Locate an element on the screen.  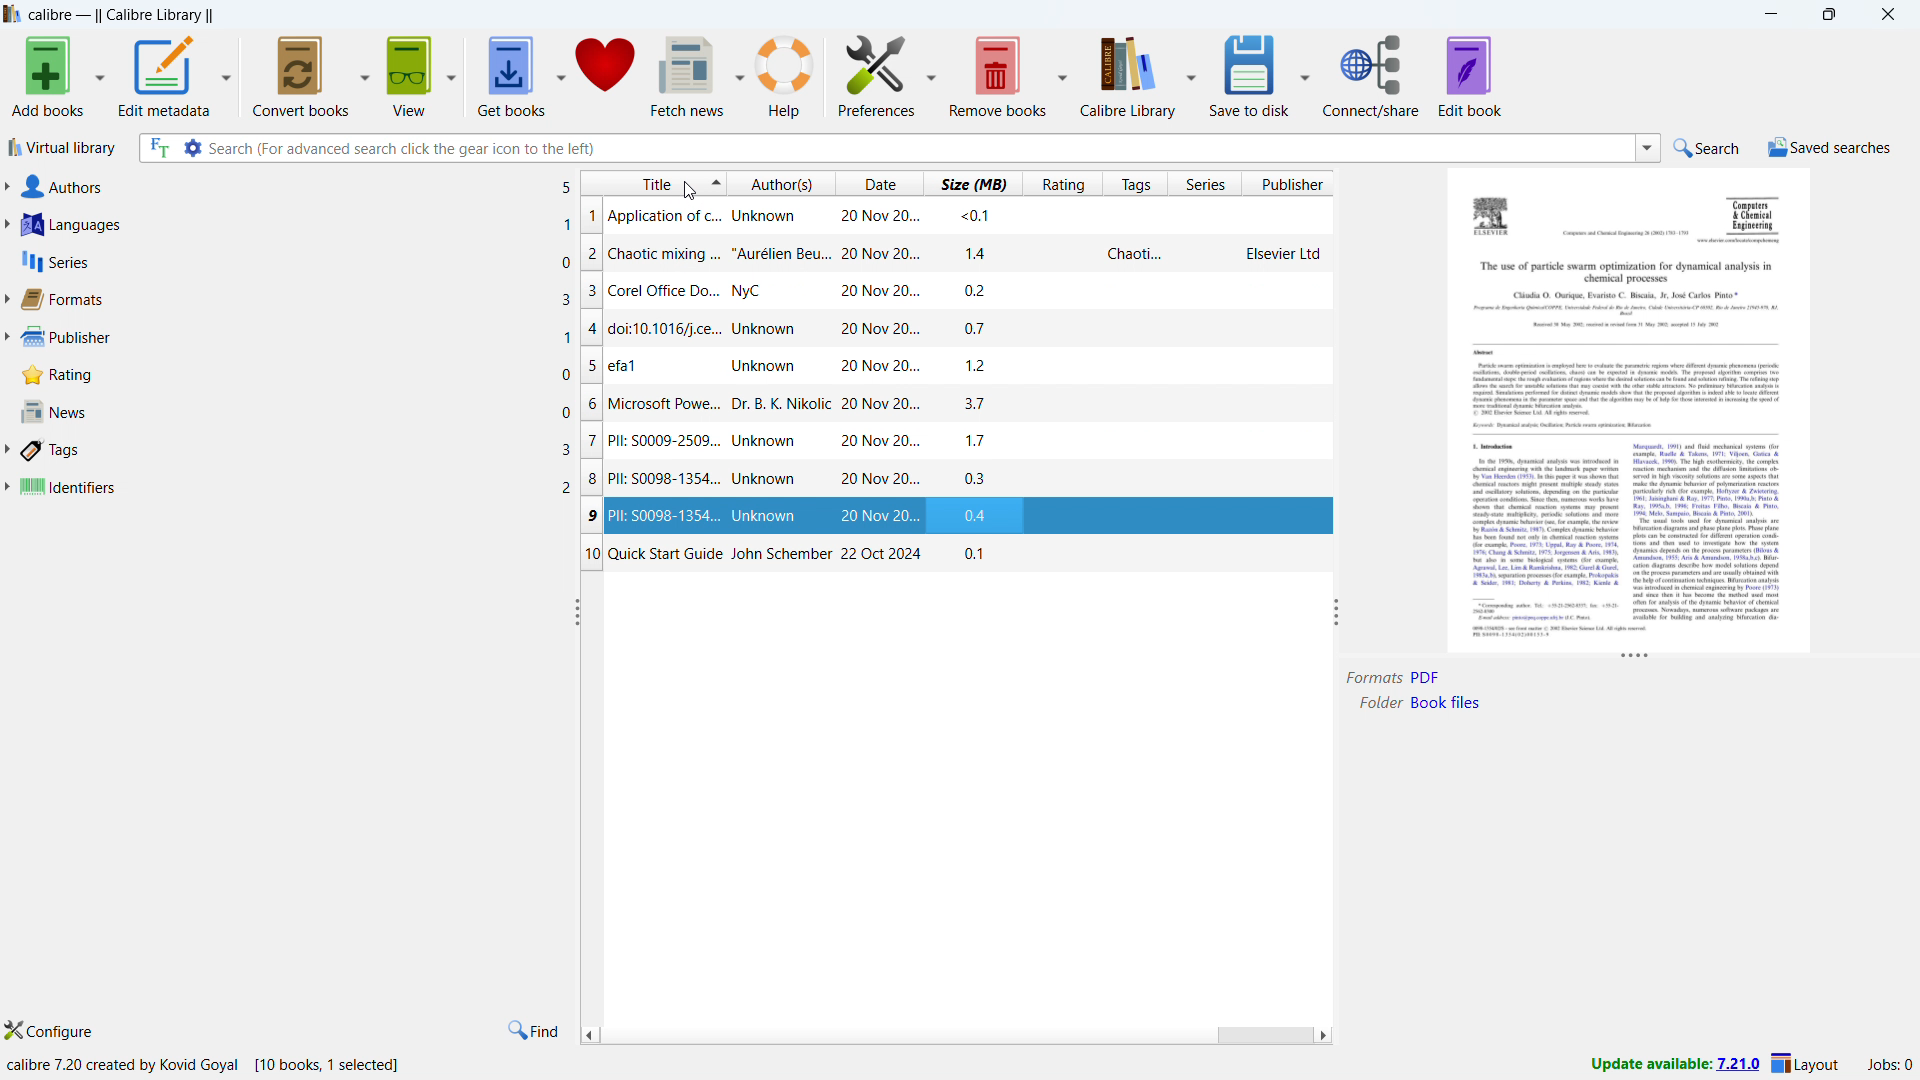
scrollbar is located at coordinates (1259, 1034).